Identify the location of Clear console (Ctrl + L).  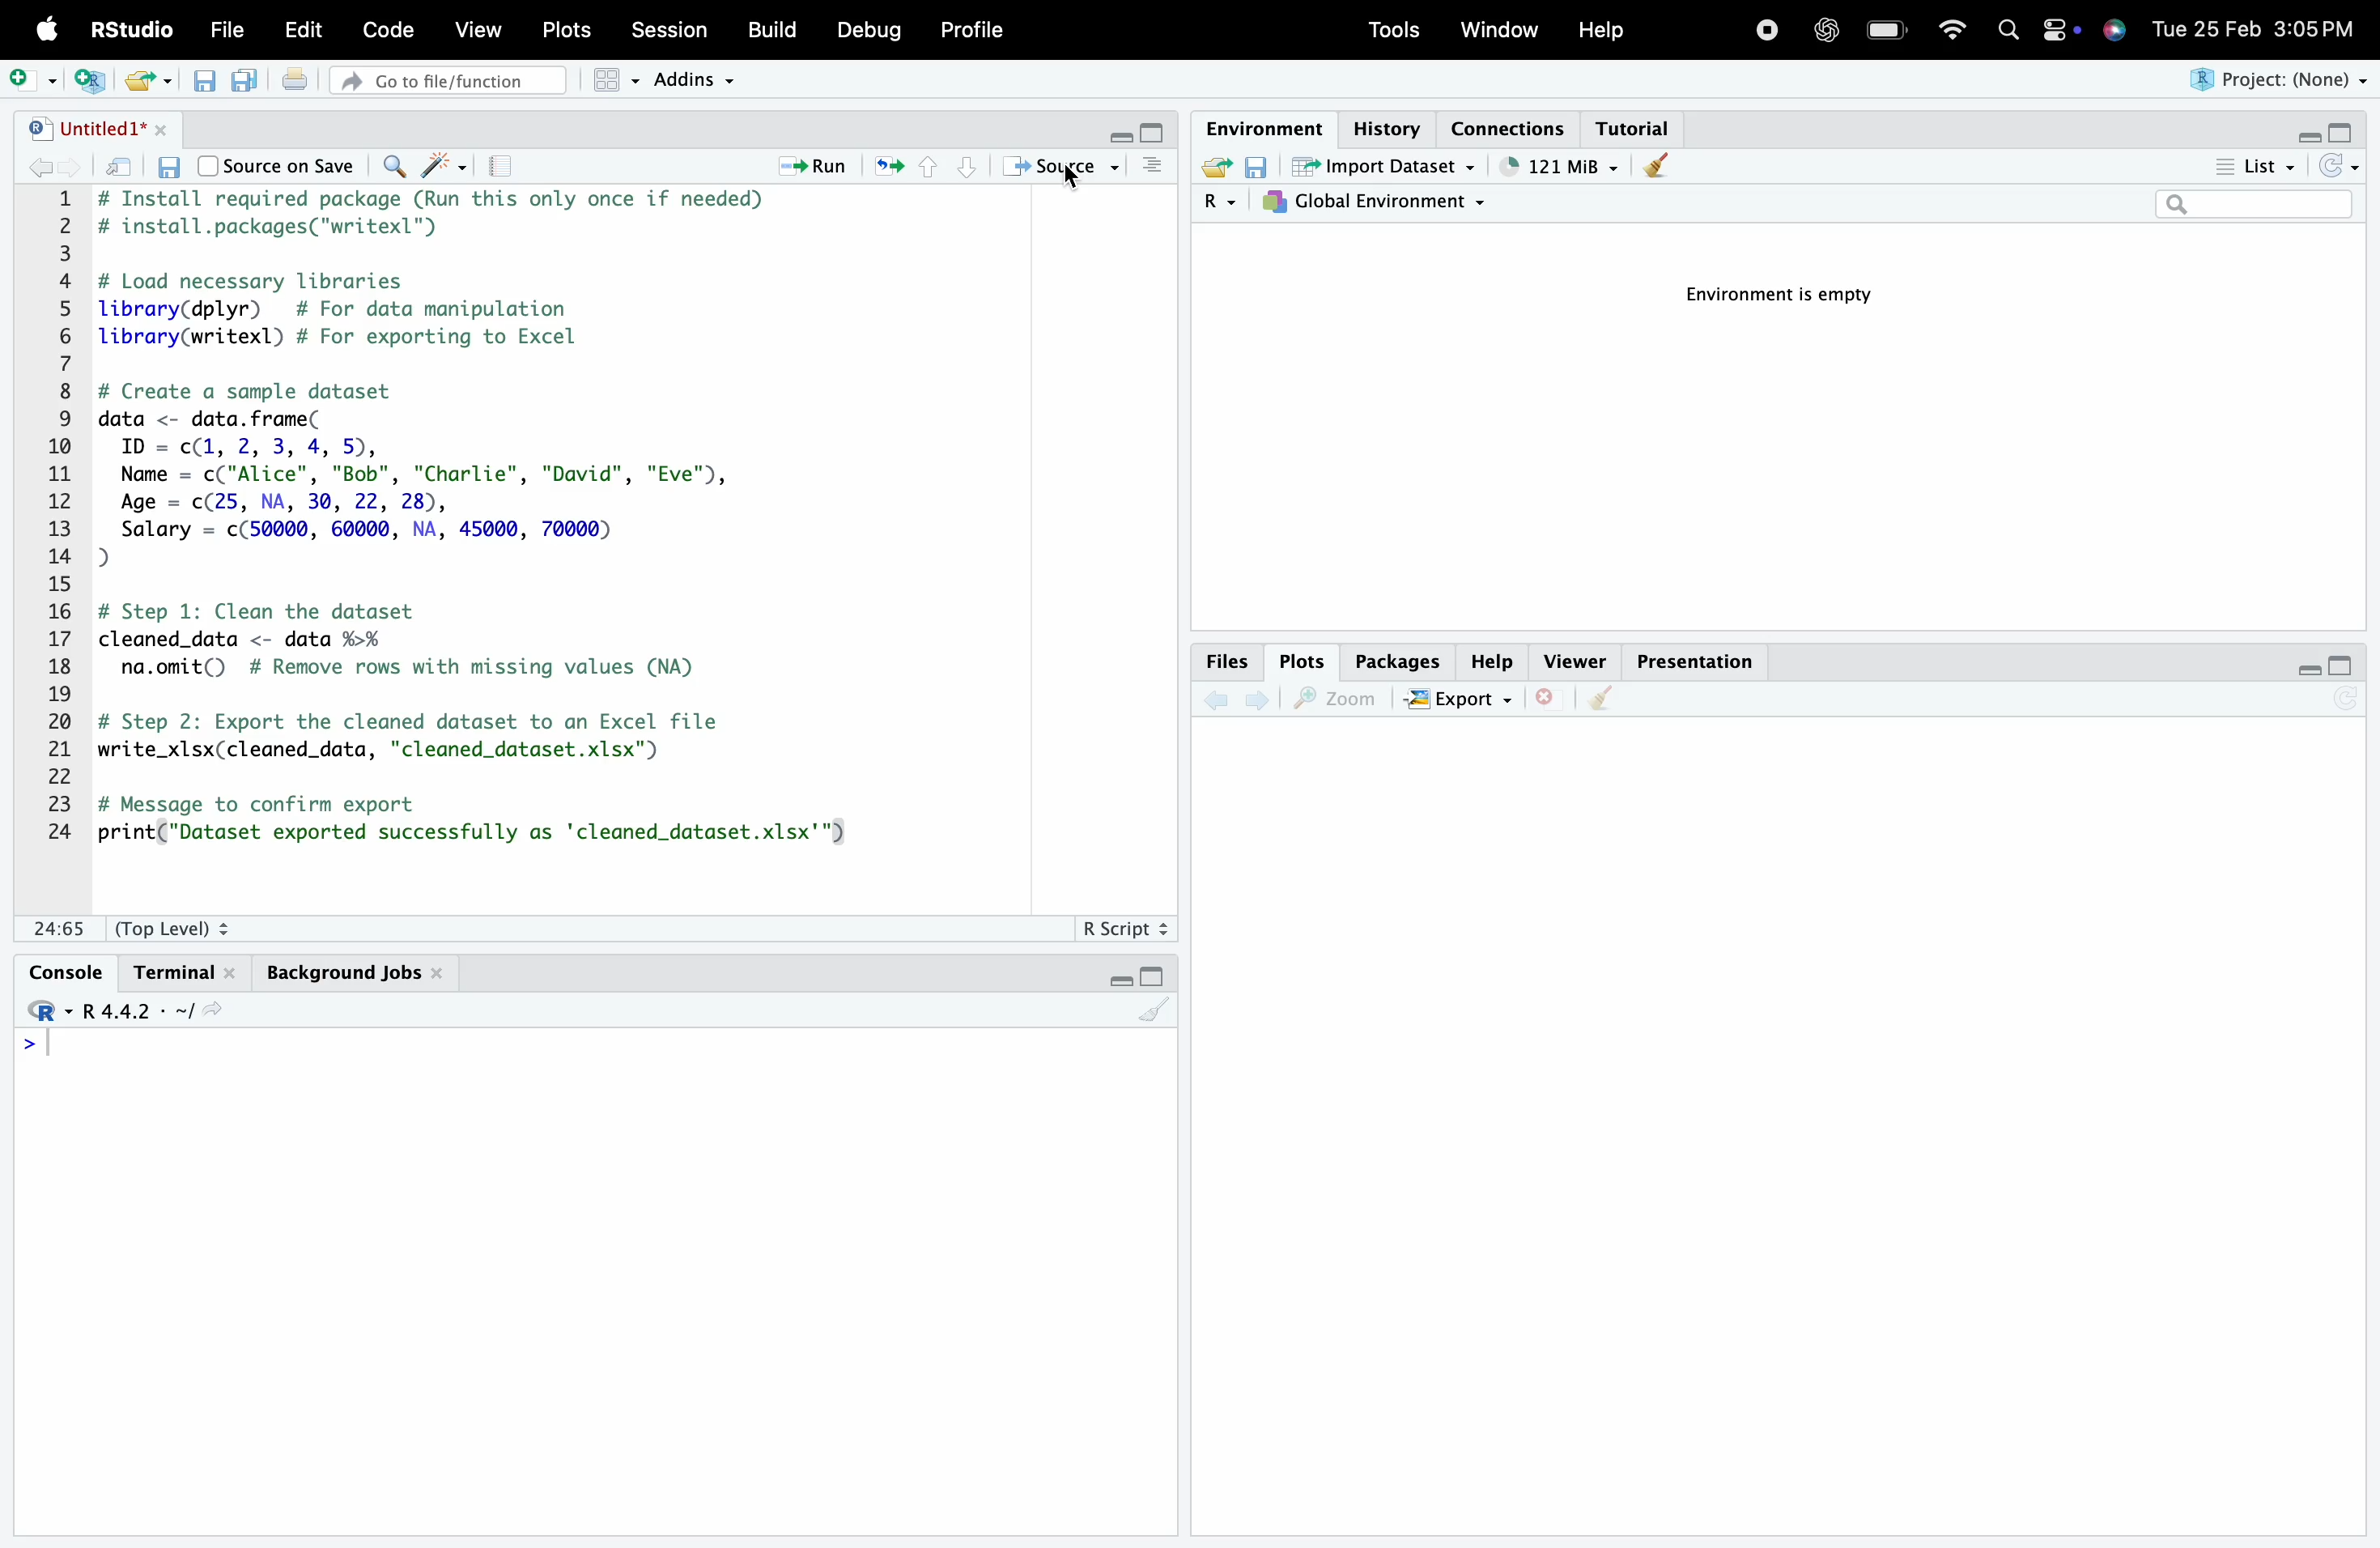
(1608, 699).